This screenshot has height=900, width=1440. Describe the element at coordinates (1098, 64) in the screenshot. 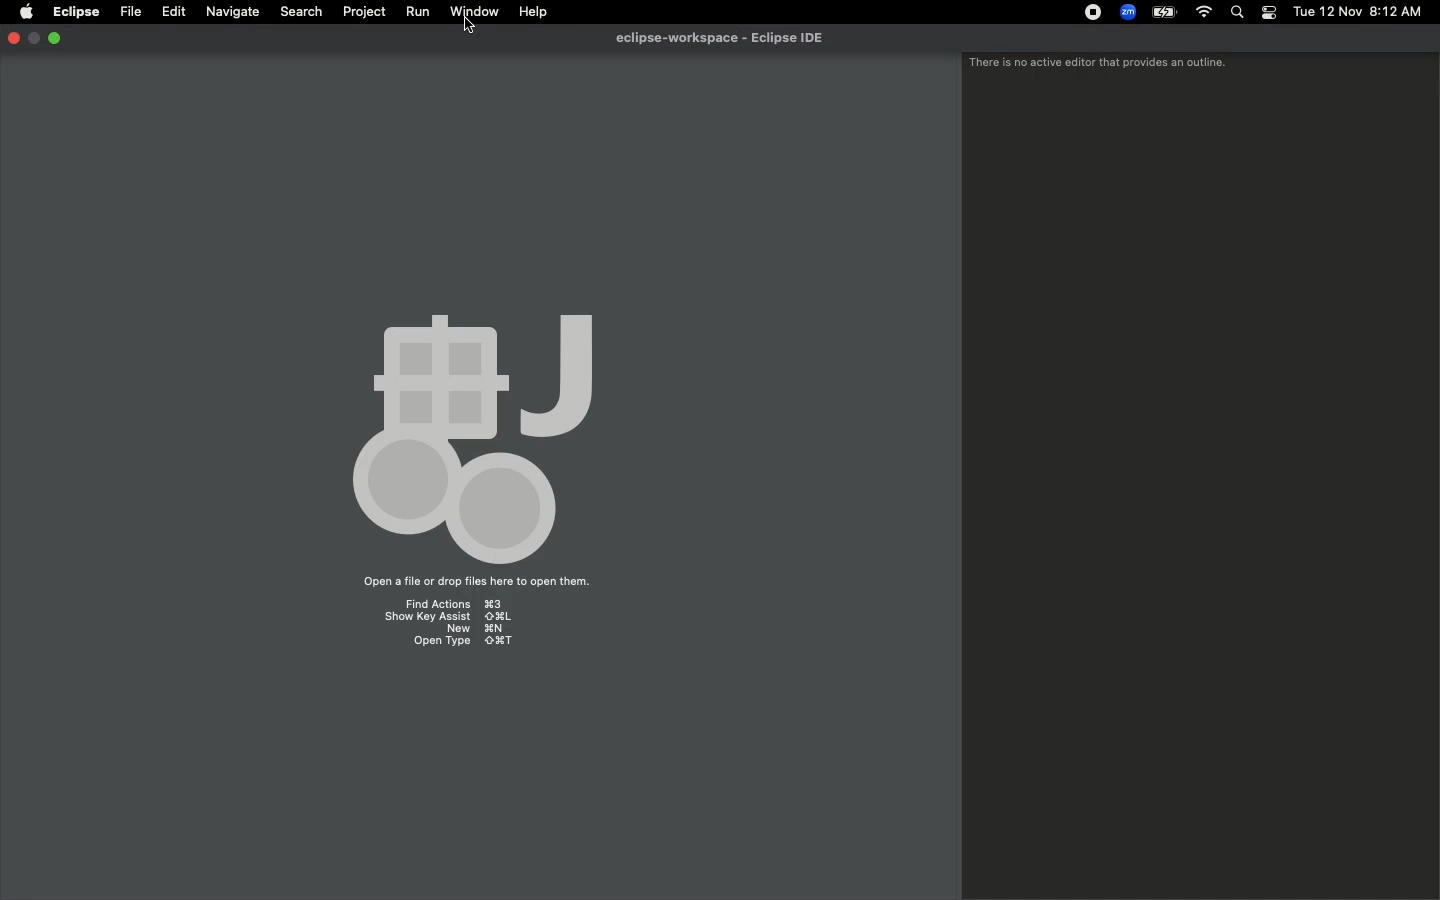

I see `There is no active editor that provides an outline` at that location.